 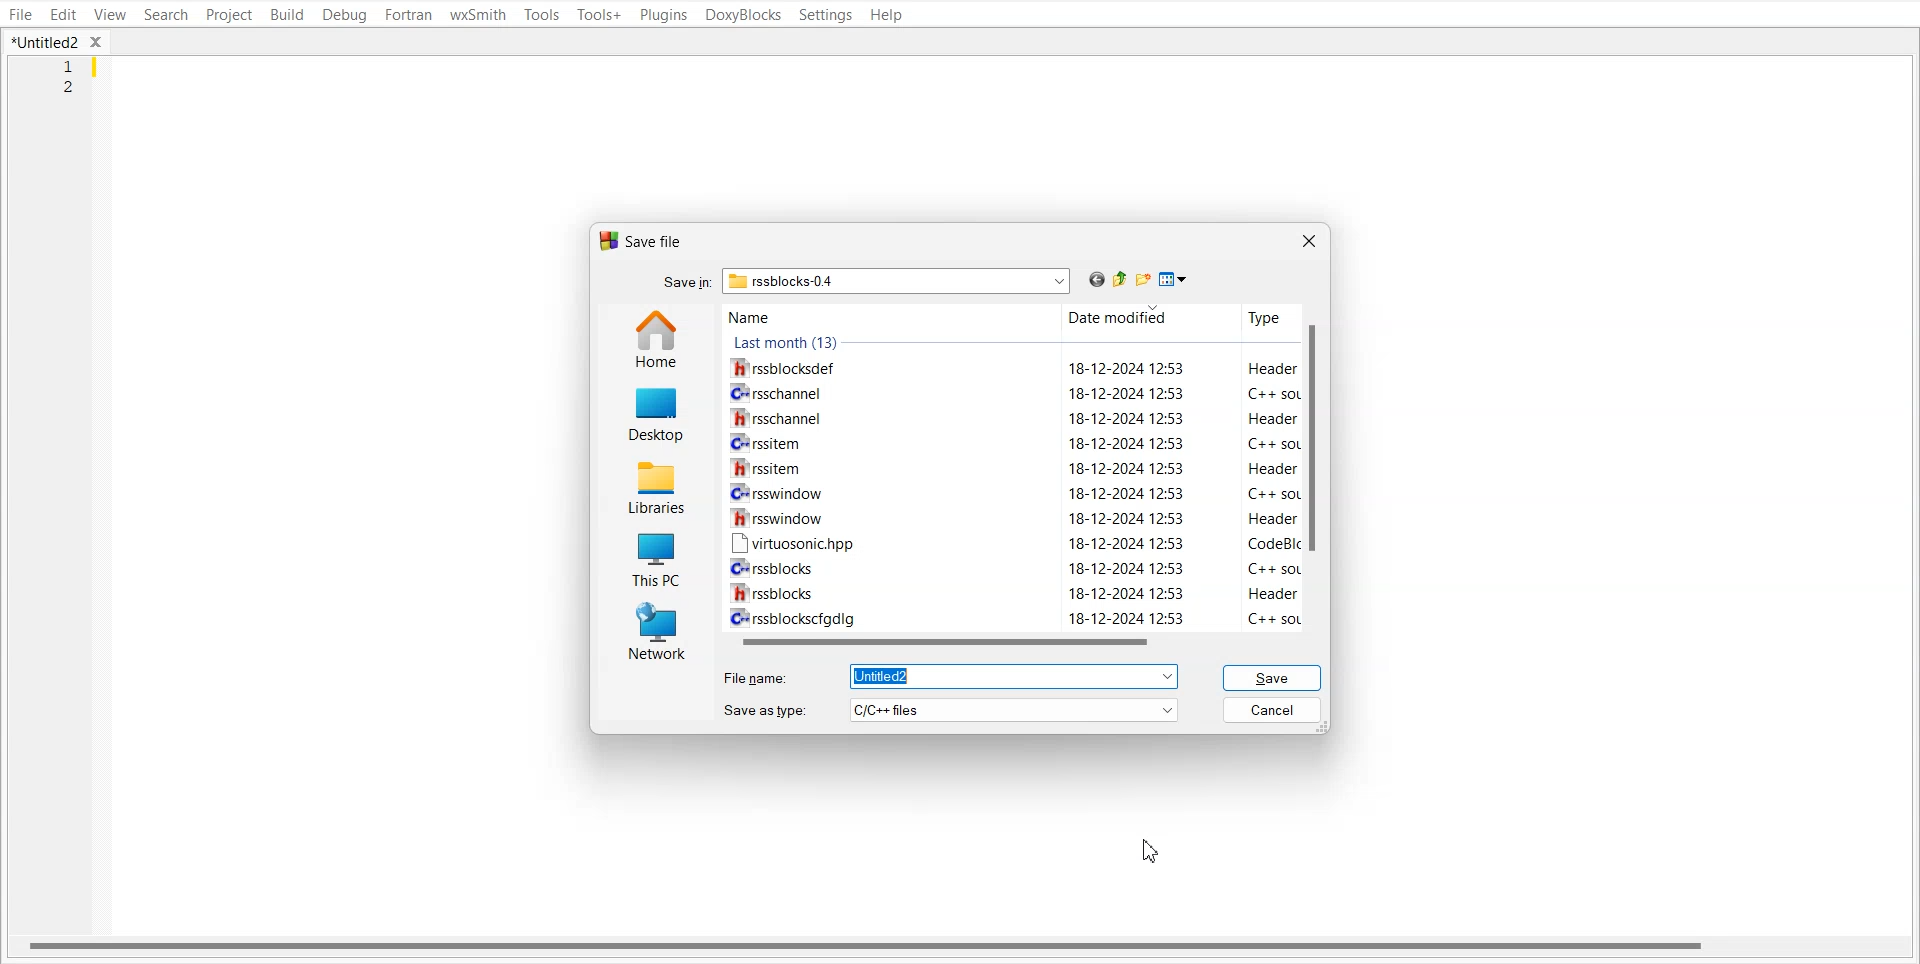 I want to click on Plugins, so click(x=663, y=15).